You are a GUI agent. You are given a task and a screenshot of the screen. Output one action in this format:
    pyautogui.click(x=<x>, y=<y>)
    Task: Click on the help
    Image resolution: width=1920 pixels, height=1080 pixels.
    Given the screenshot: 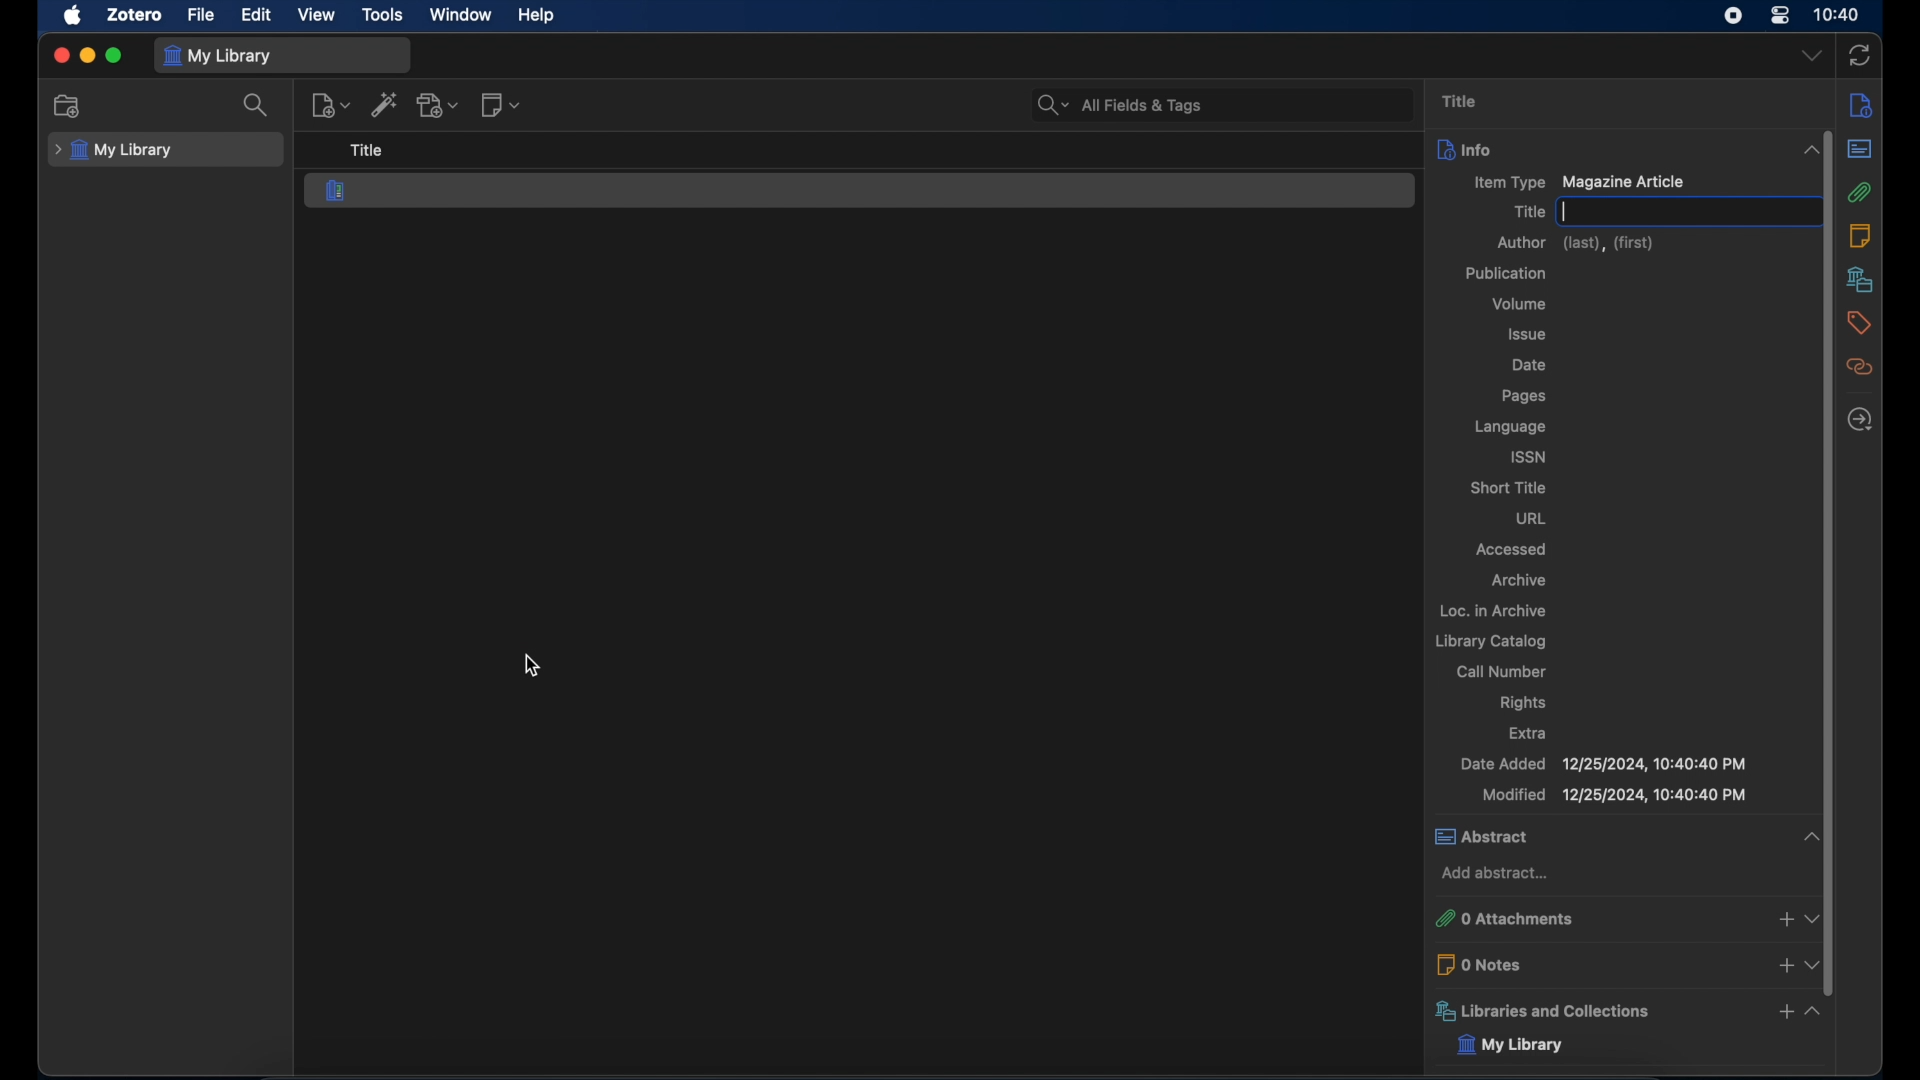 What is the action you would take?
    pyautogui.click(x=536, y=16)
    